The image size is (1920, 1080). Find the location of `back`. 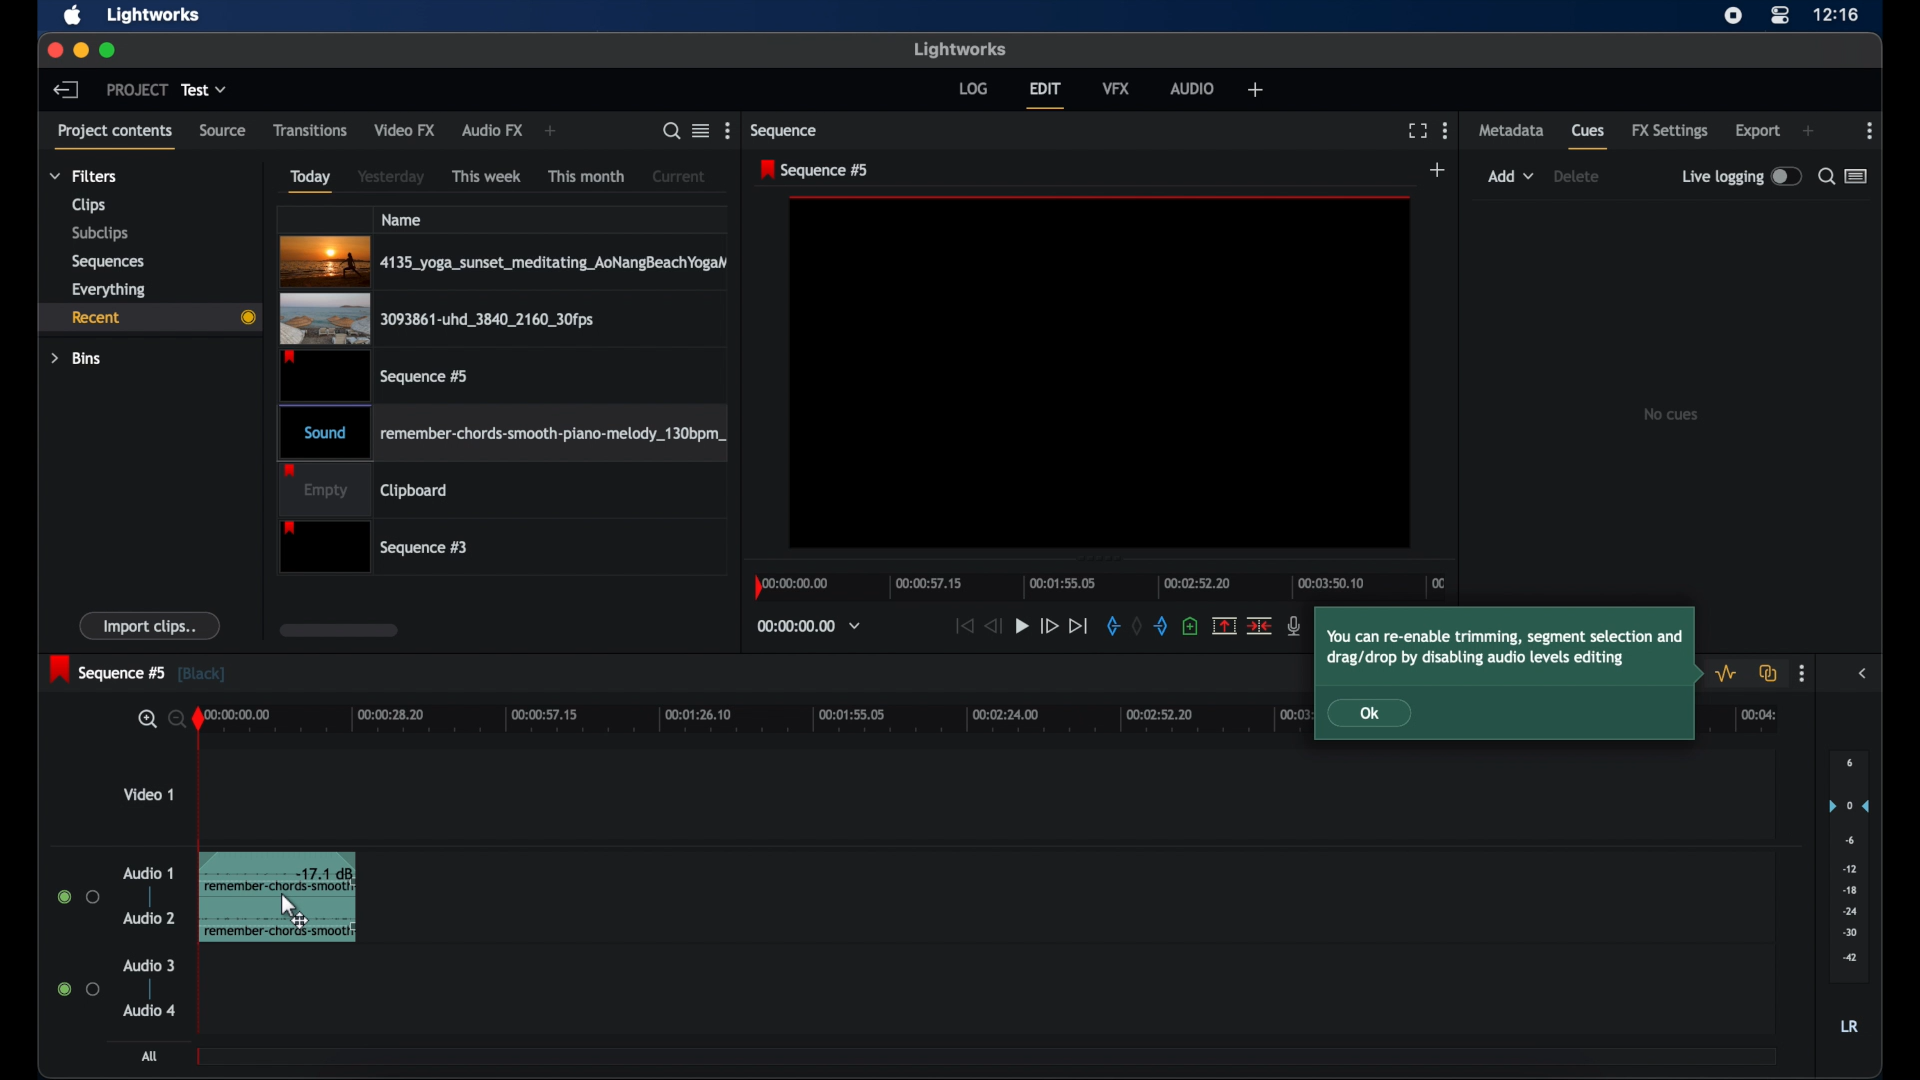

back is located at coordinates (66, 89).